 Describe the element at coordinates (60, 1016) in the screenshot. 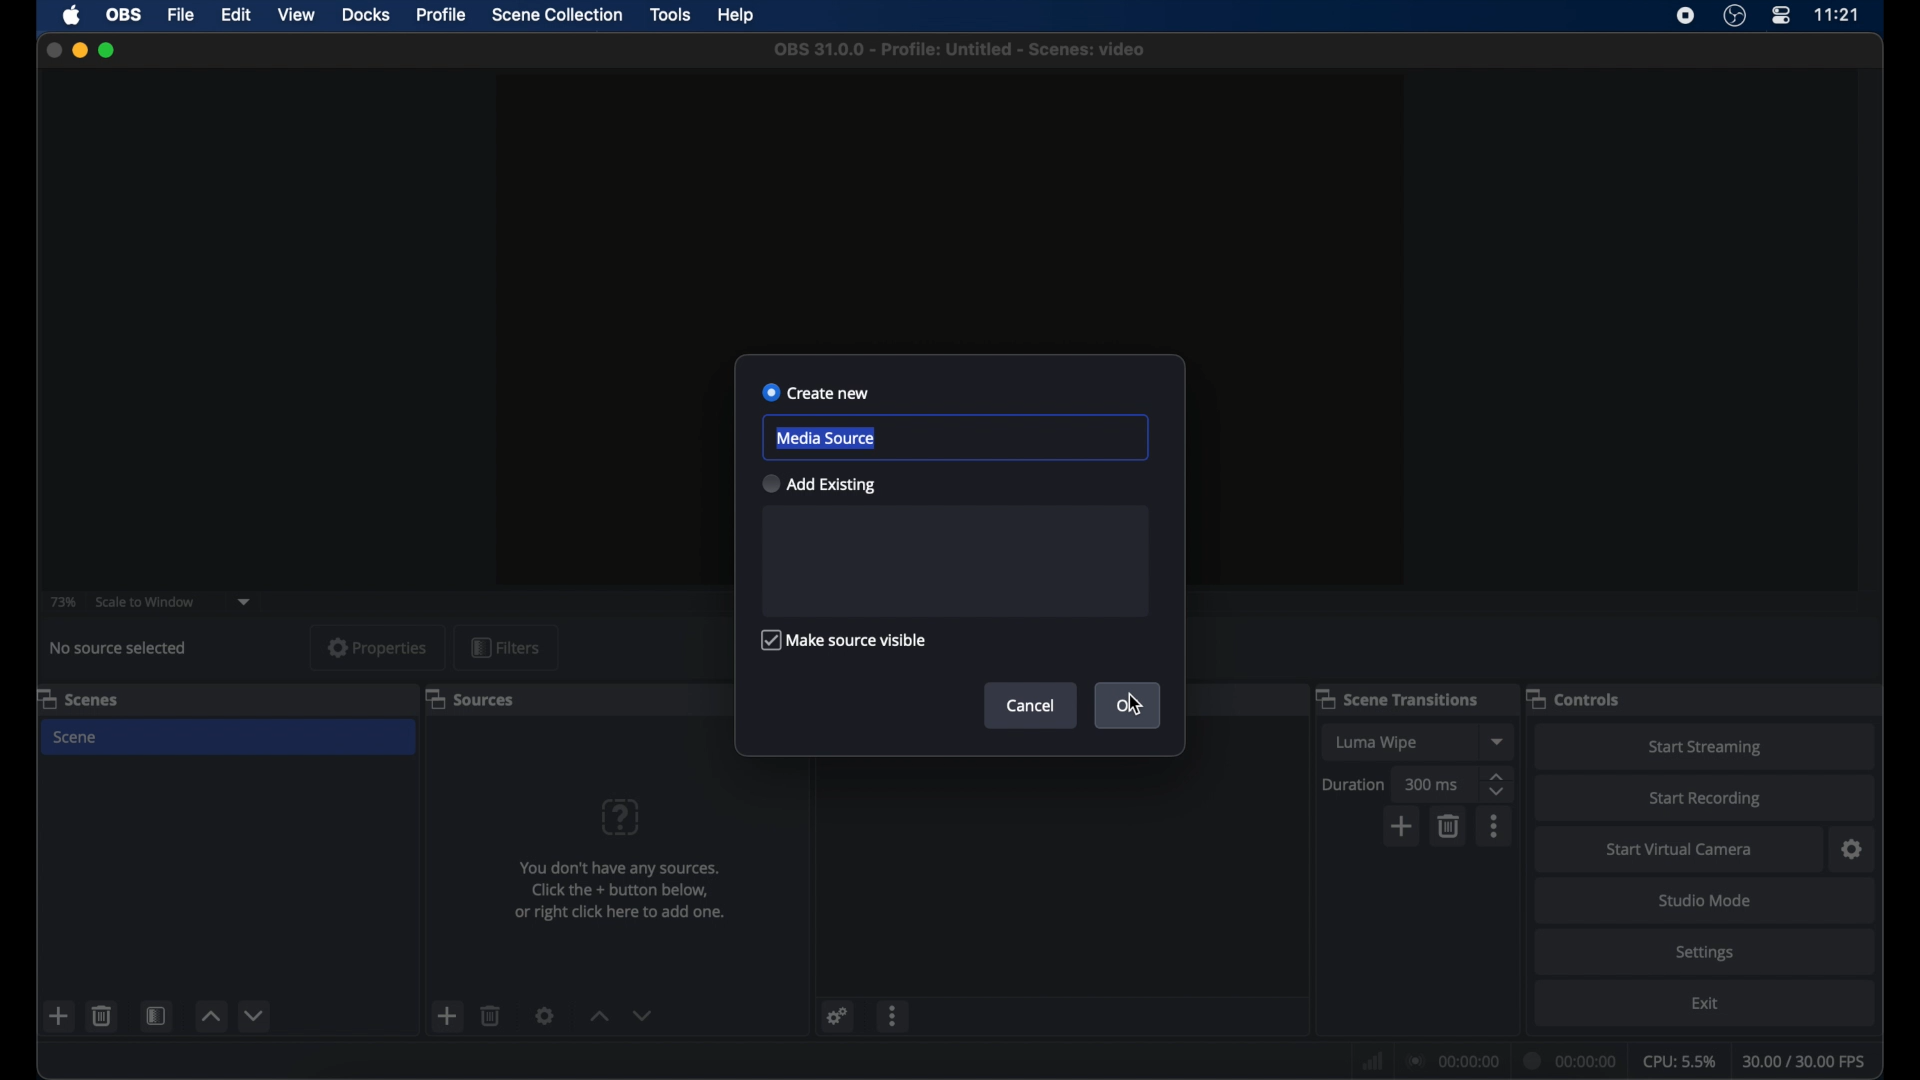

I see `add` at that location.